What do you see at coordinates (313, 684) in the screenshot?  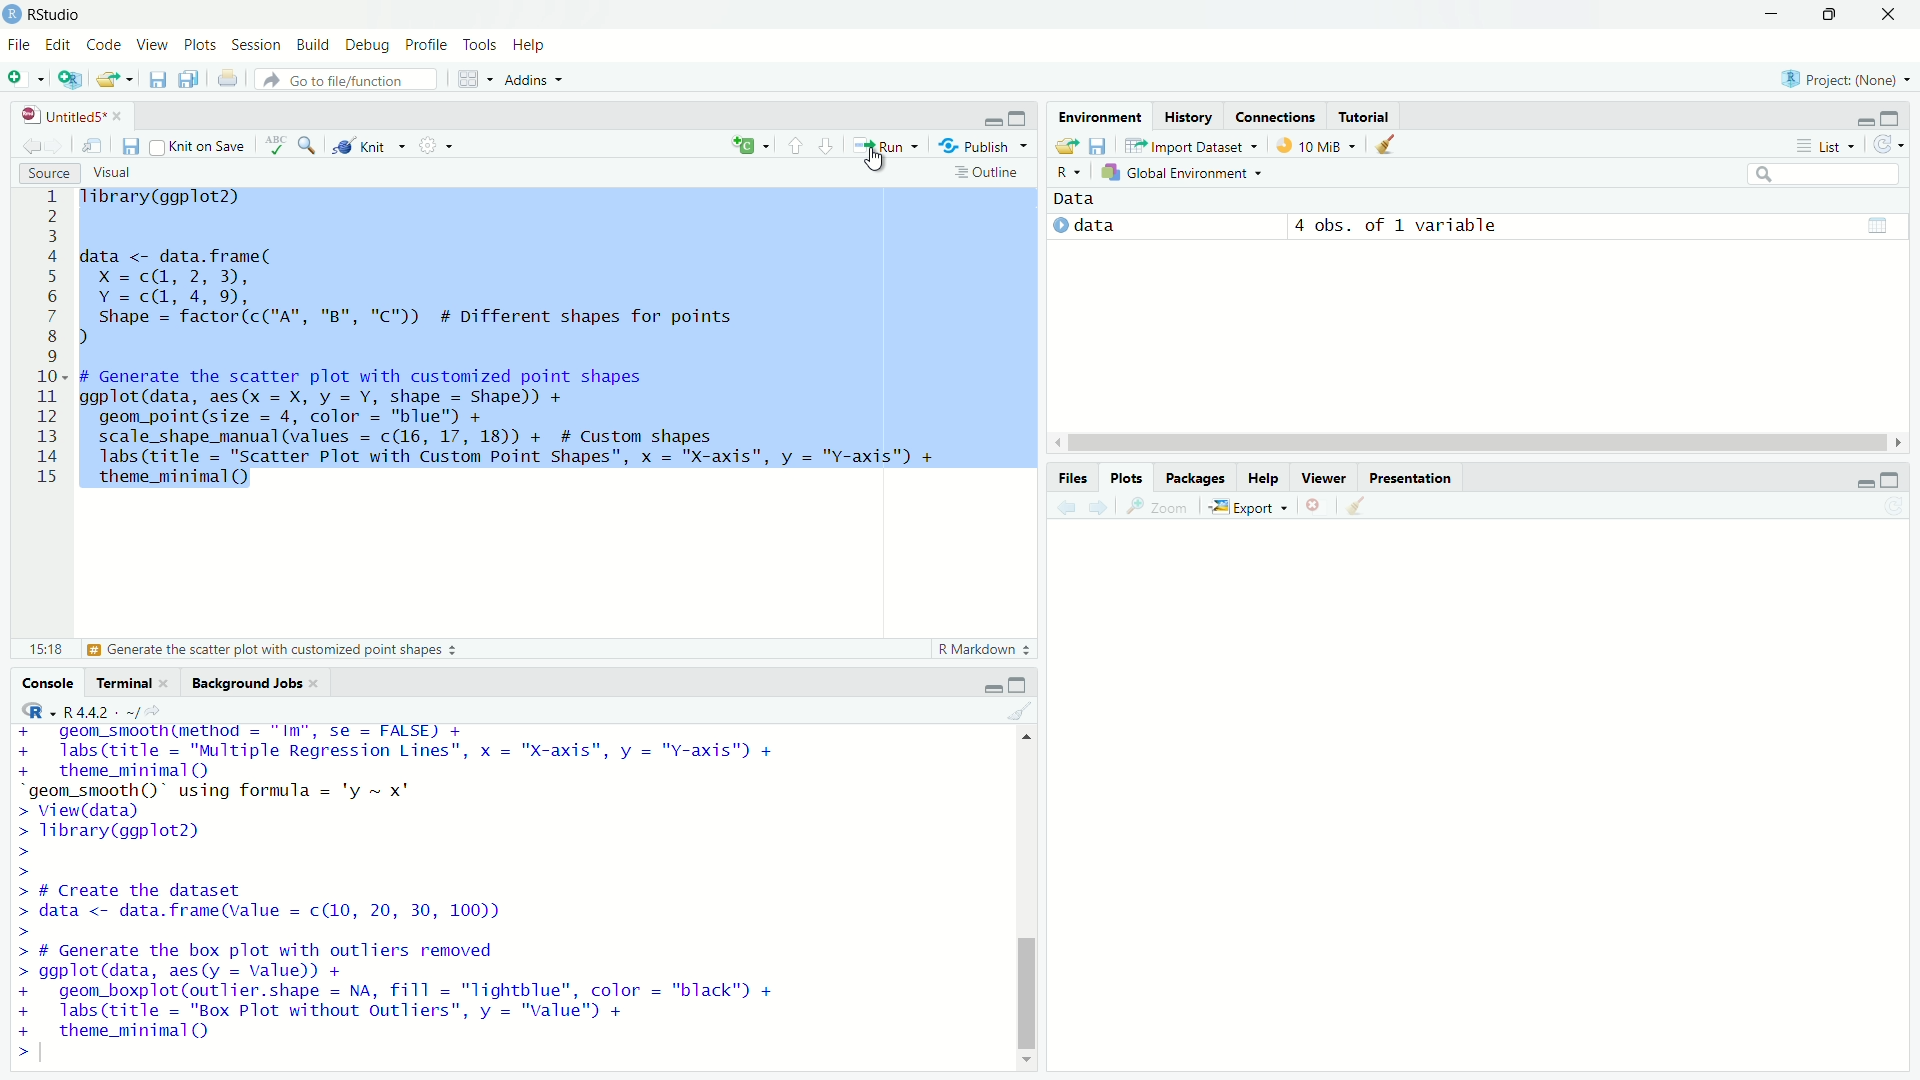 I see `close` at bounding box center [313, 684].